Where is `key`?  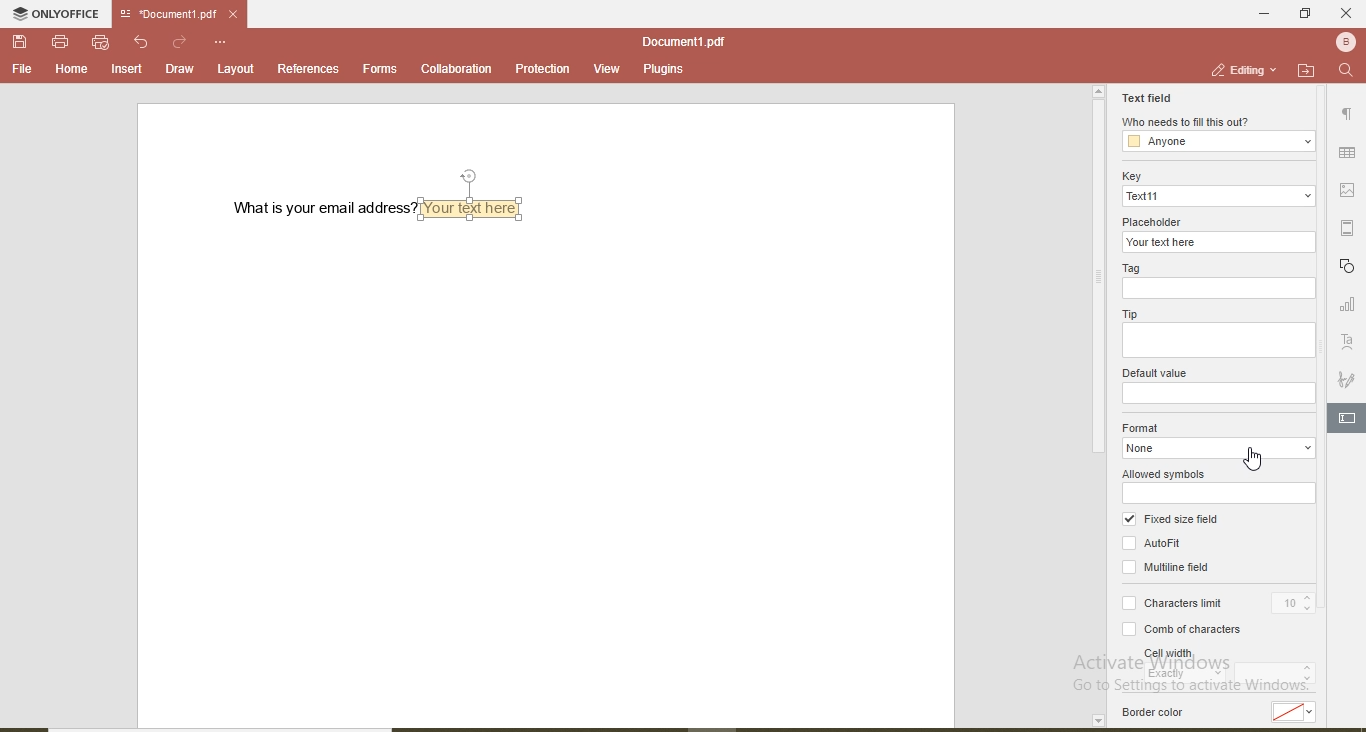 key is located at coordinates (1129, 176).